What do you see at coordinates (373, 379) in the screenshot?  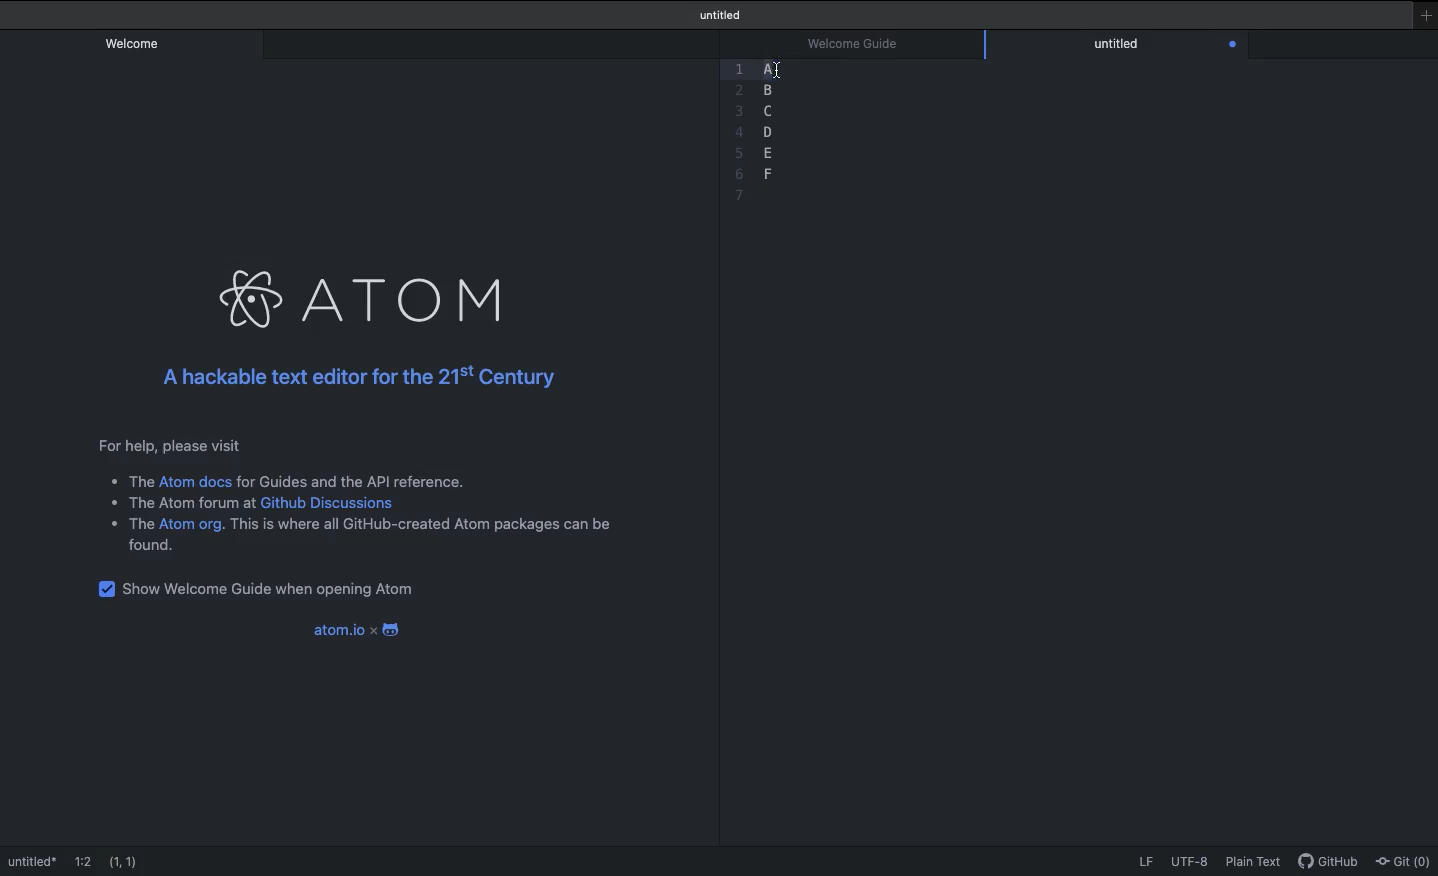 I see `A hackable text editor ` at bounding box center [373, 379].